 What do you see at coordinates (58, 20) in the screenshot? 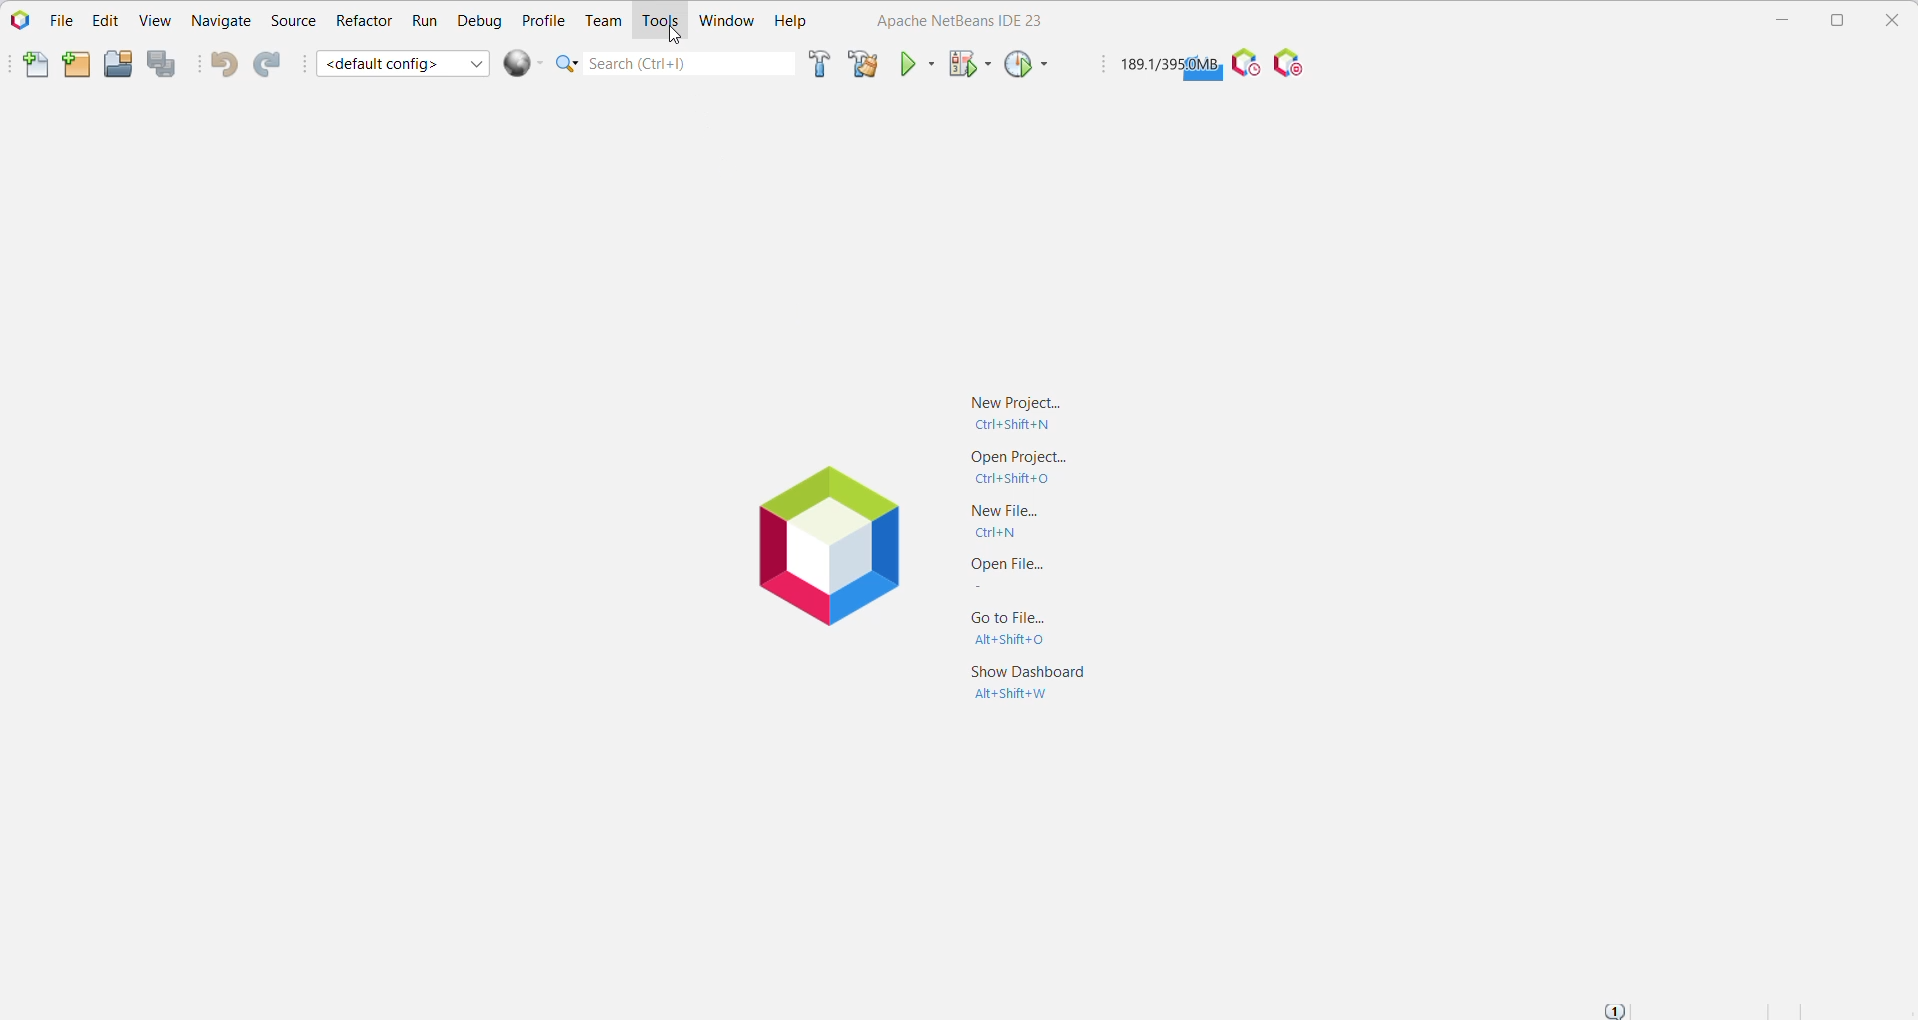
I see `File` at bounding box center [58, 20].